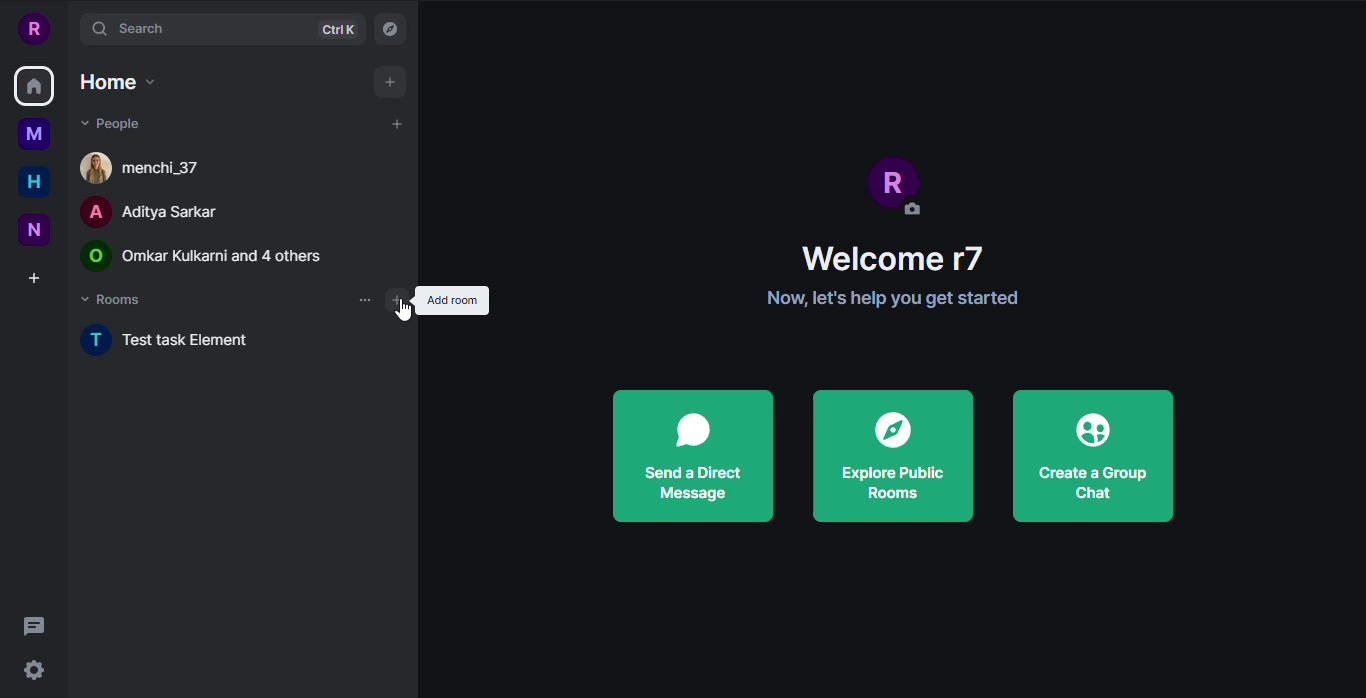  I want to click on navigator, so click(391, 31).